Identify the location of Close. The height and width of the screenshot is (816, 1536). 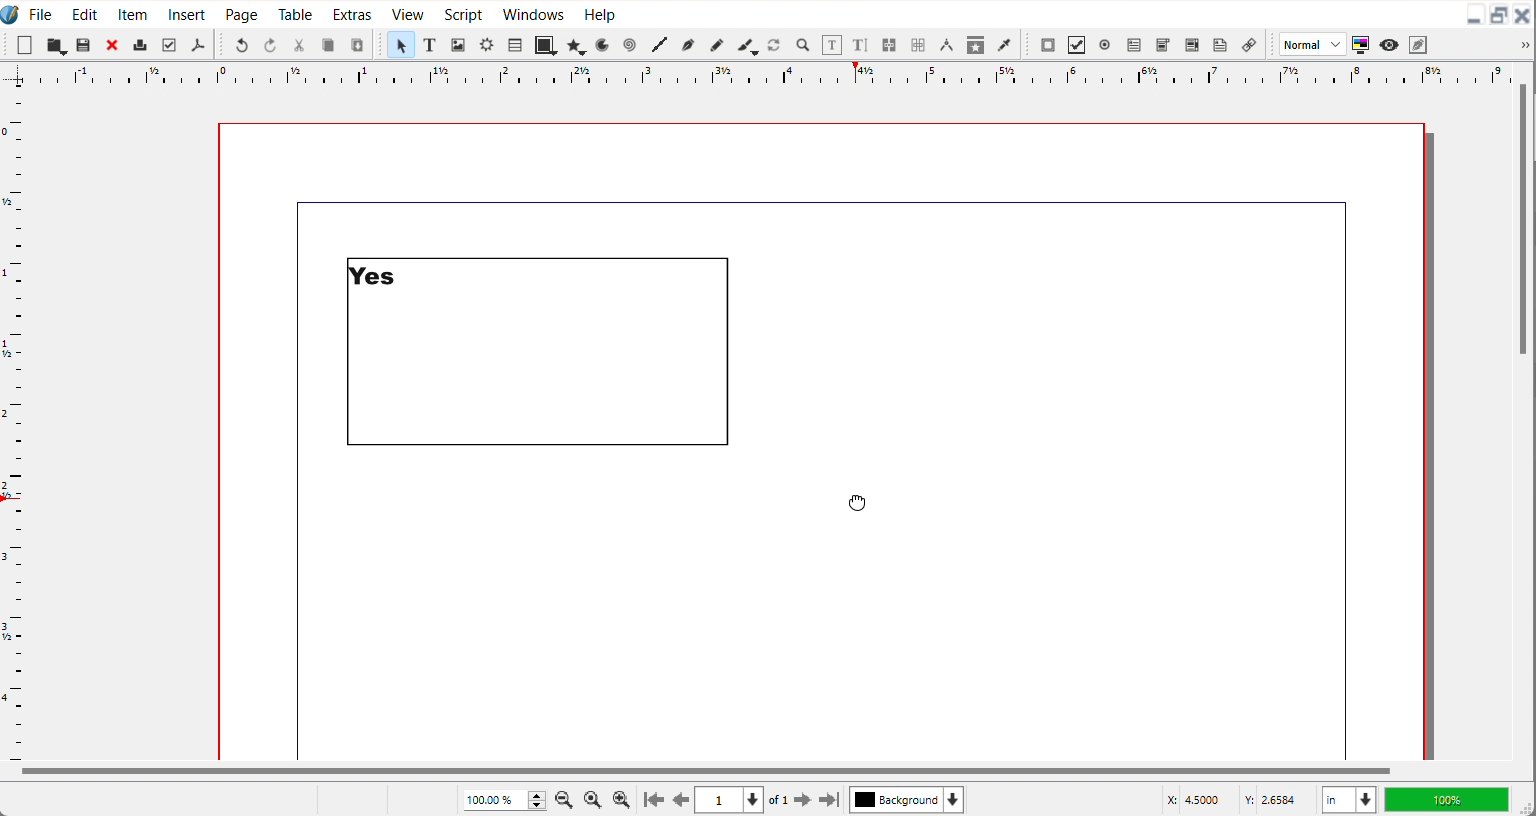
(113, 44).